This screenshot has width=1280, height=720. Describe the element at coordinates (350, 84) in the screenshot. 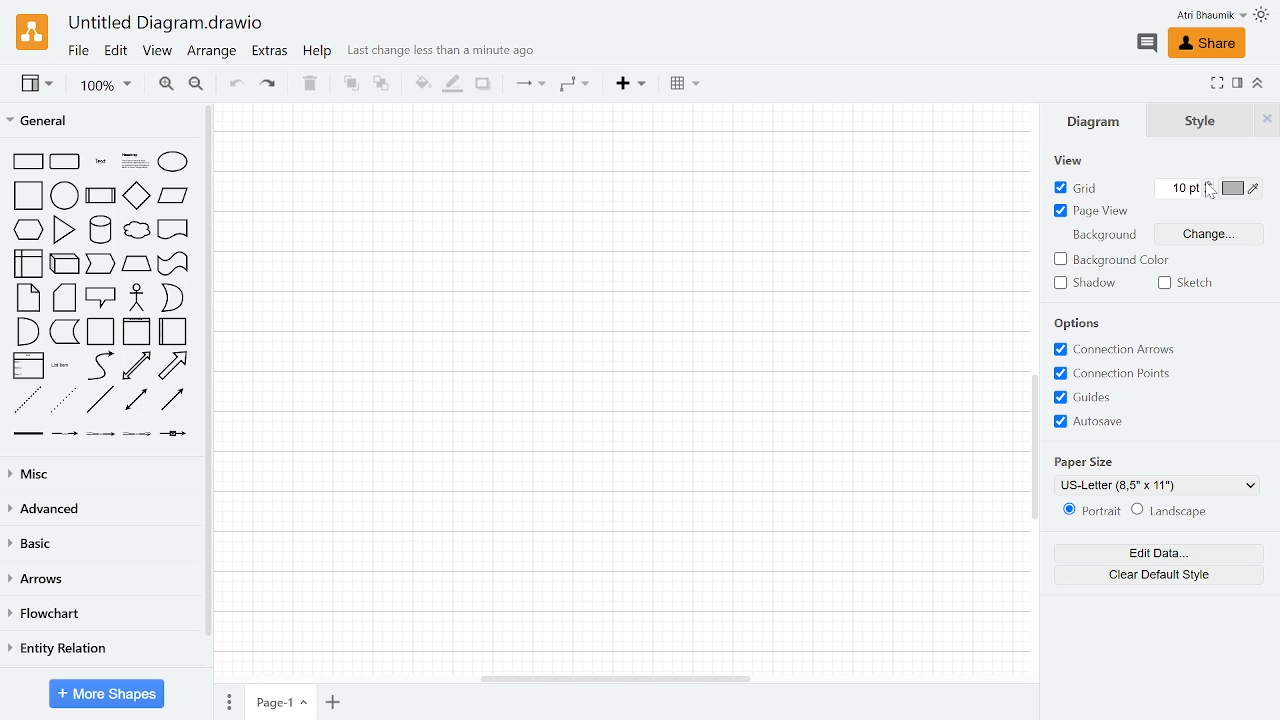

I see `TO front` at that location.